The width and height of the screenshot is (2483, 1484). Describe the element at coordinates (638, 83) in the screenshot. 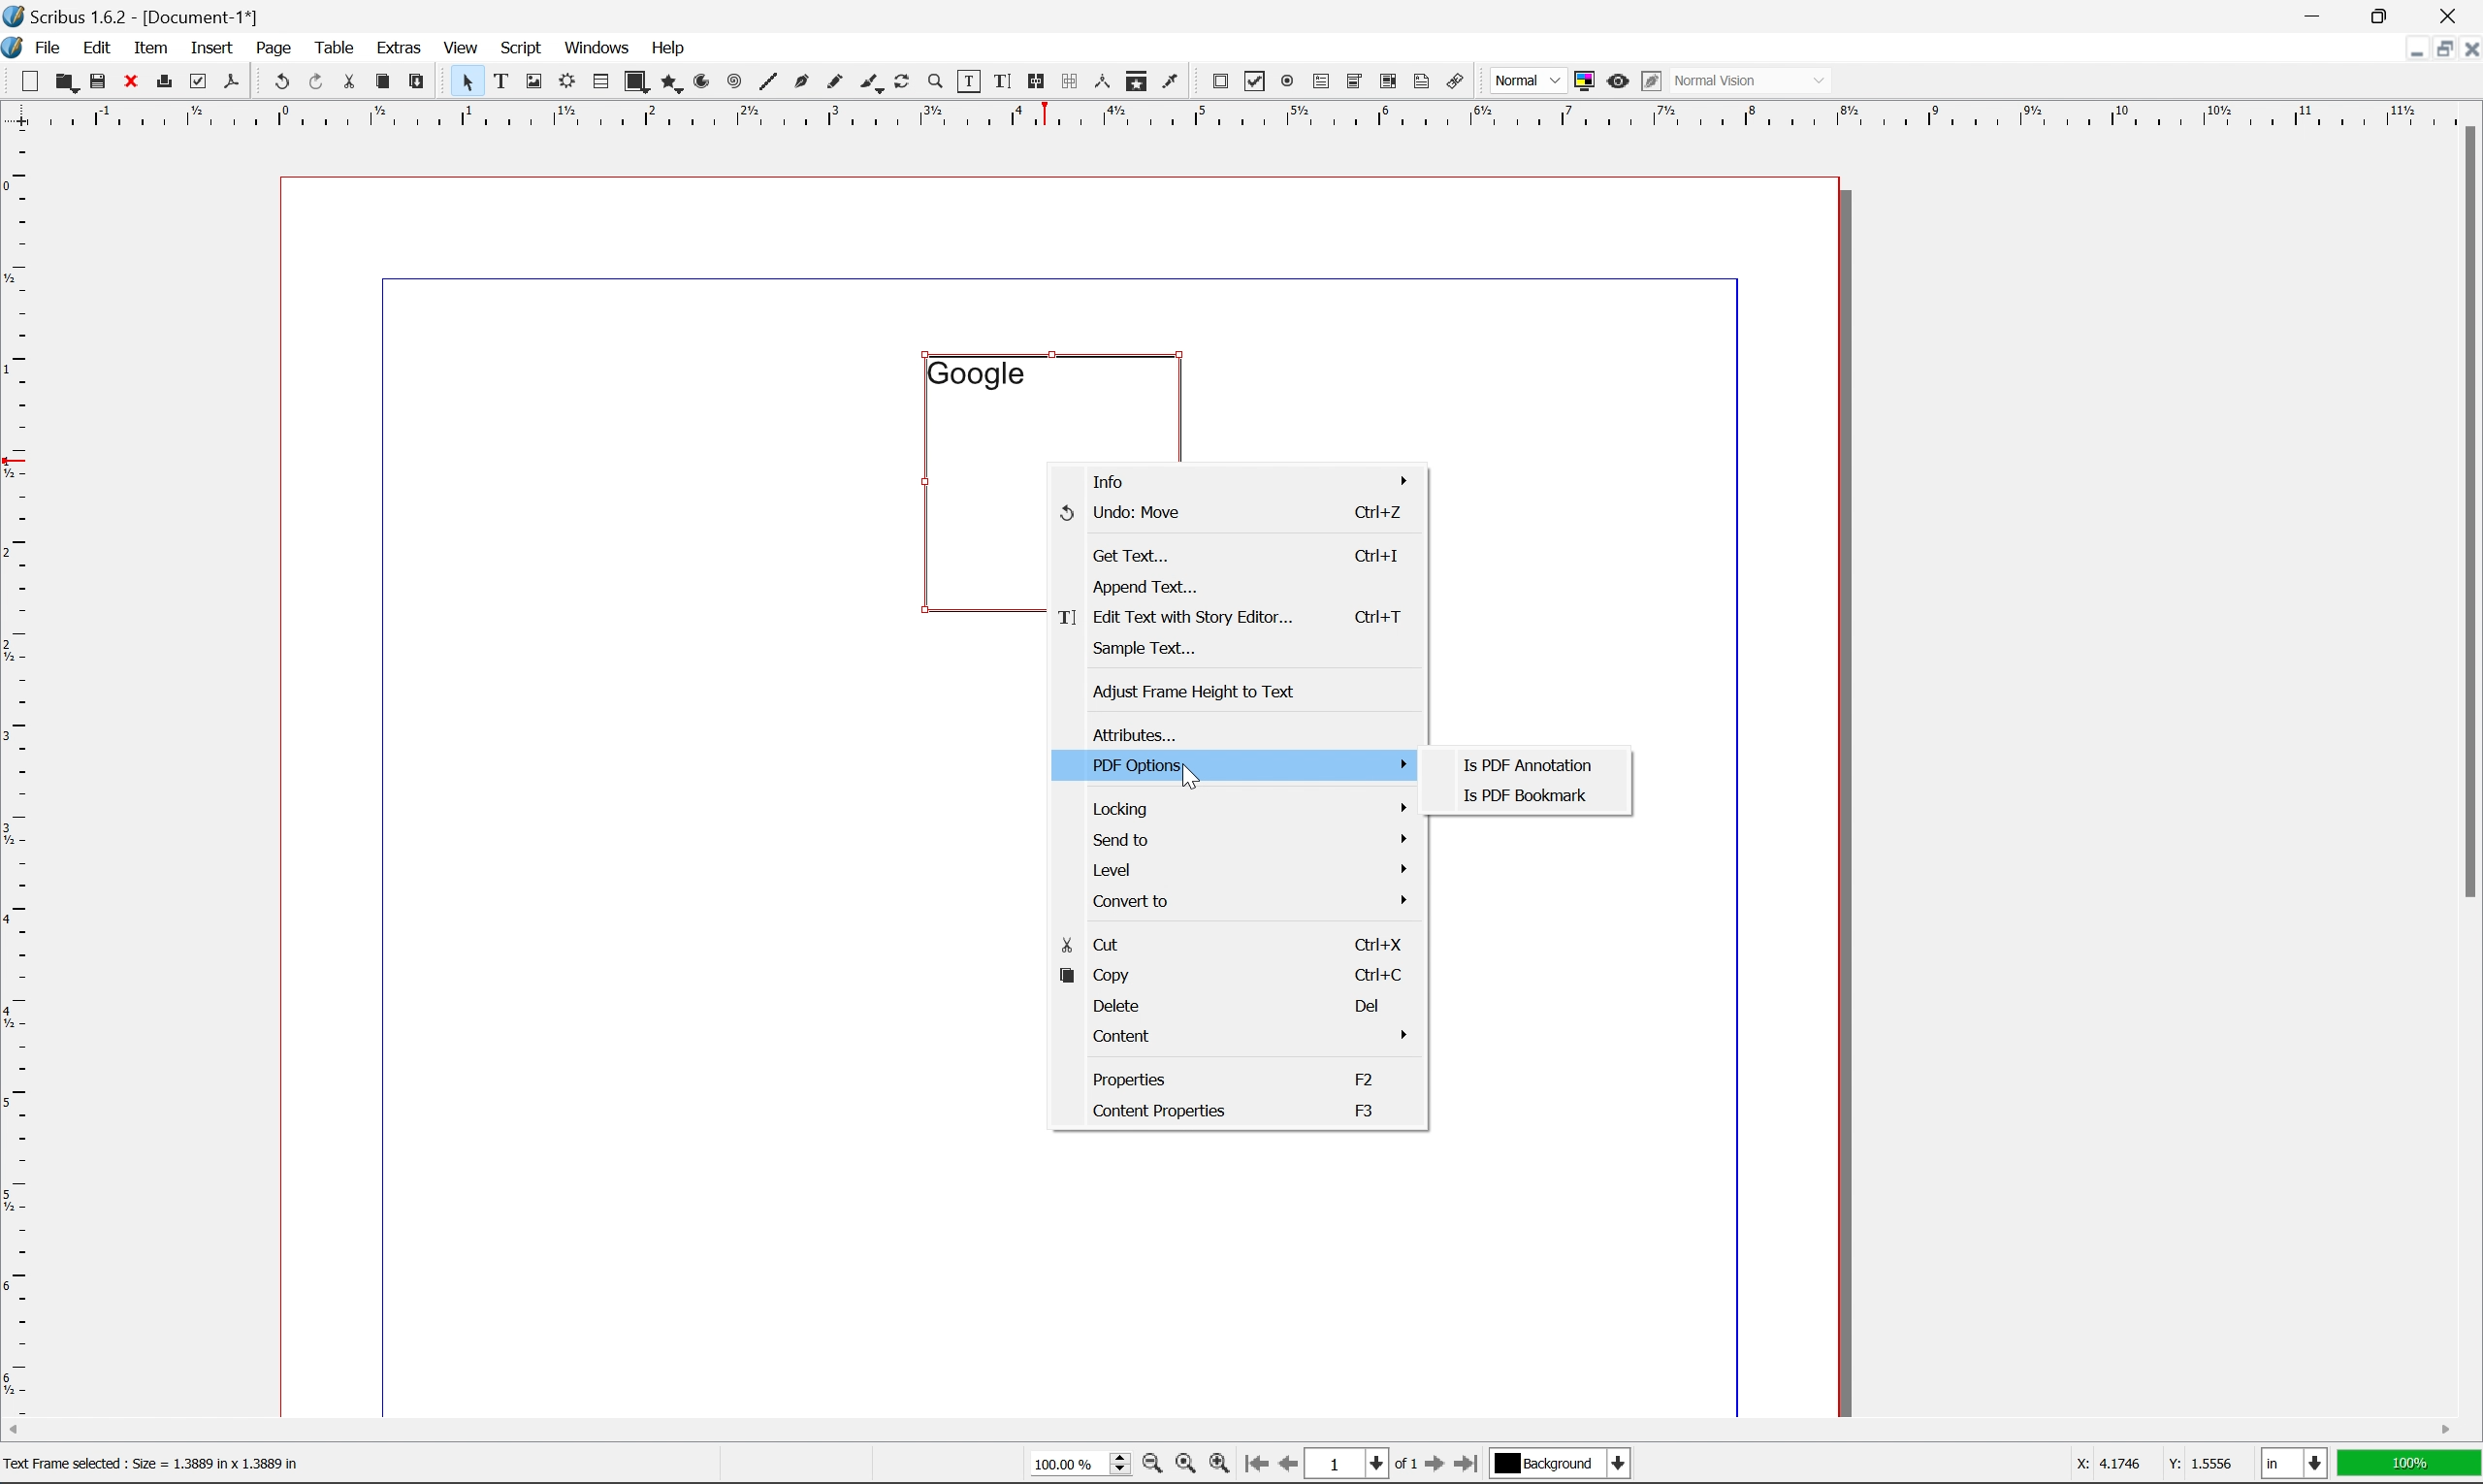

I see `shape` at that location.